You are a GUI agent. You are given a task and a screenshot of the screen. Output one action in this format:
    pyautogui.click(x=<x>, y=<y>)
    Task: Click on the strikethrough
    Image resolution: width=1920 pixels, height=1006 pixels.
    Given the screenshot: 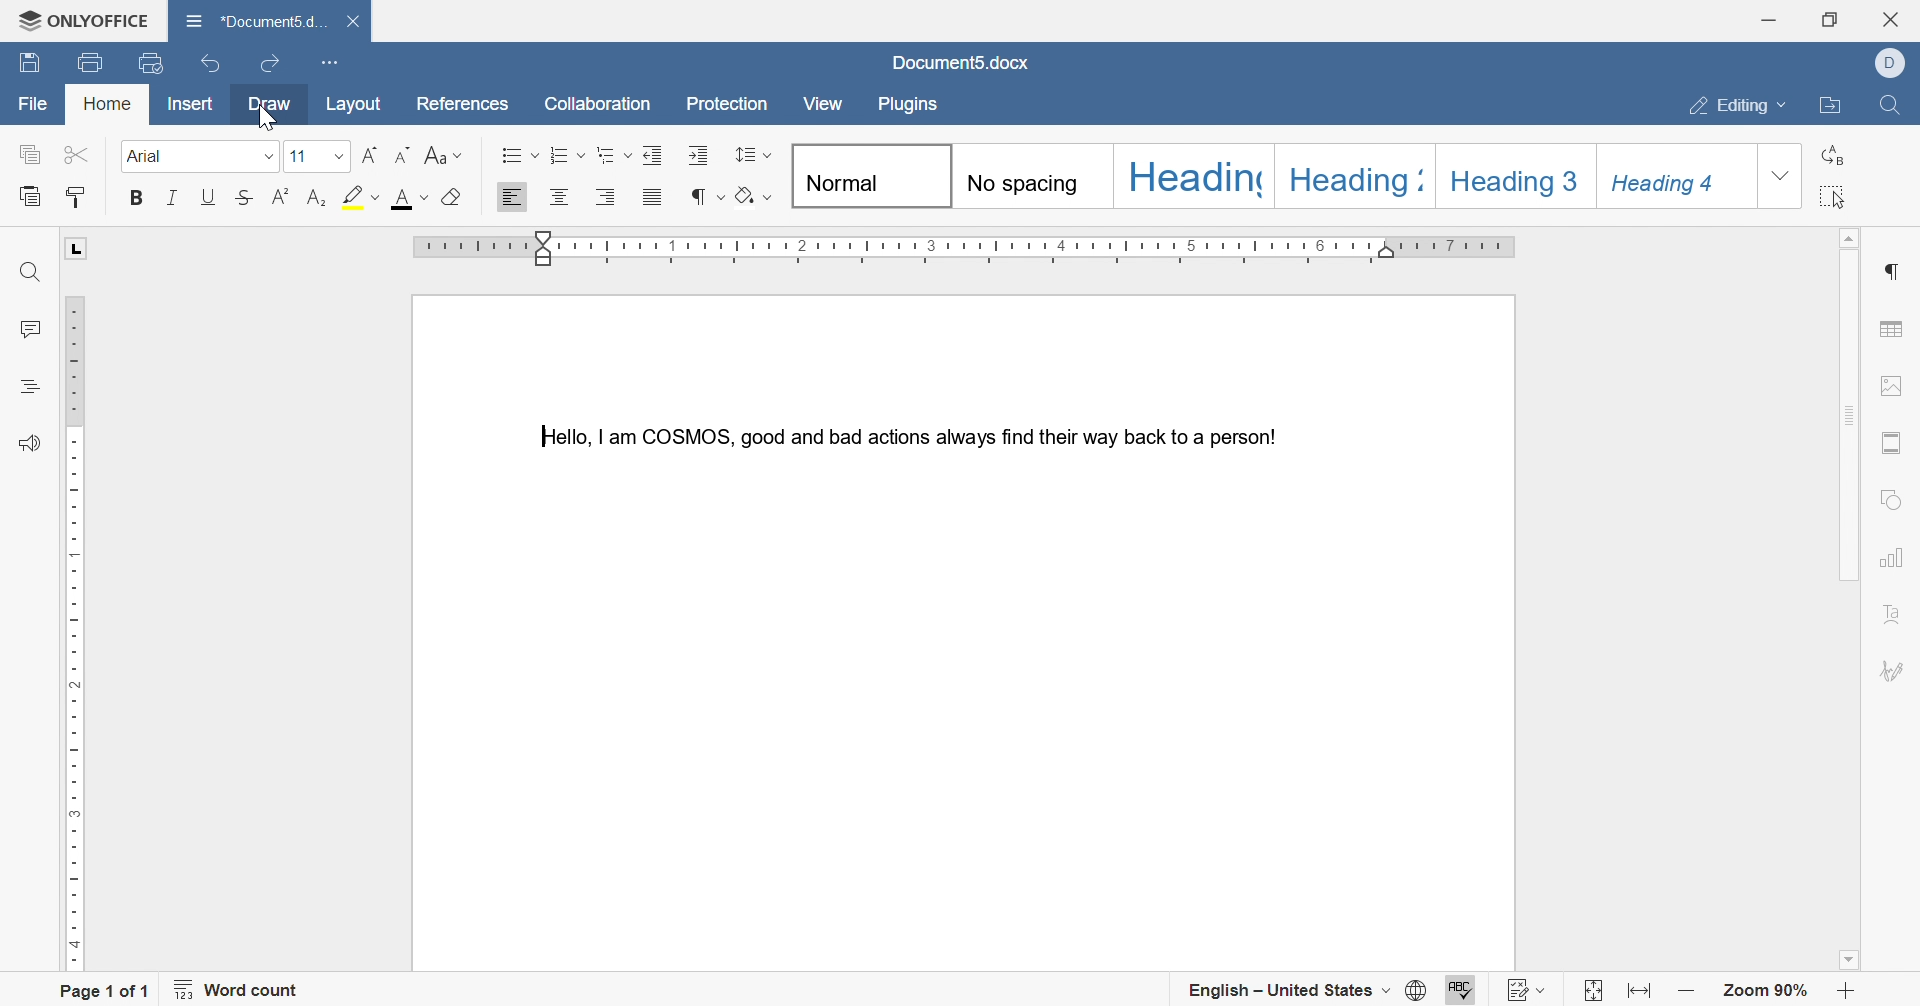 What is the action you would take?
    pyautogui.click(x=243, y=197)
    